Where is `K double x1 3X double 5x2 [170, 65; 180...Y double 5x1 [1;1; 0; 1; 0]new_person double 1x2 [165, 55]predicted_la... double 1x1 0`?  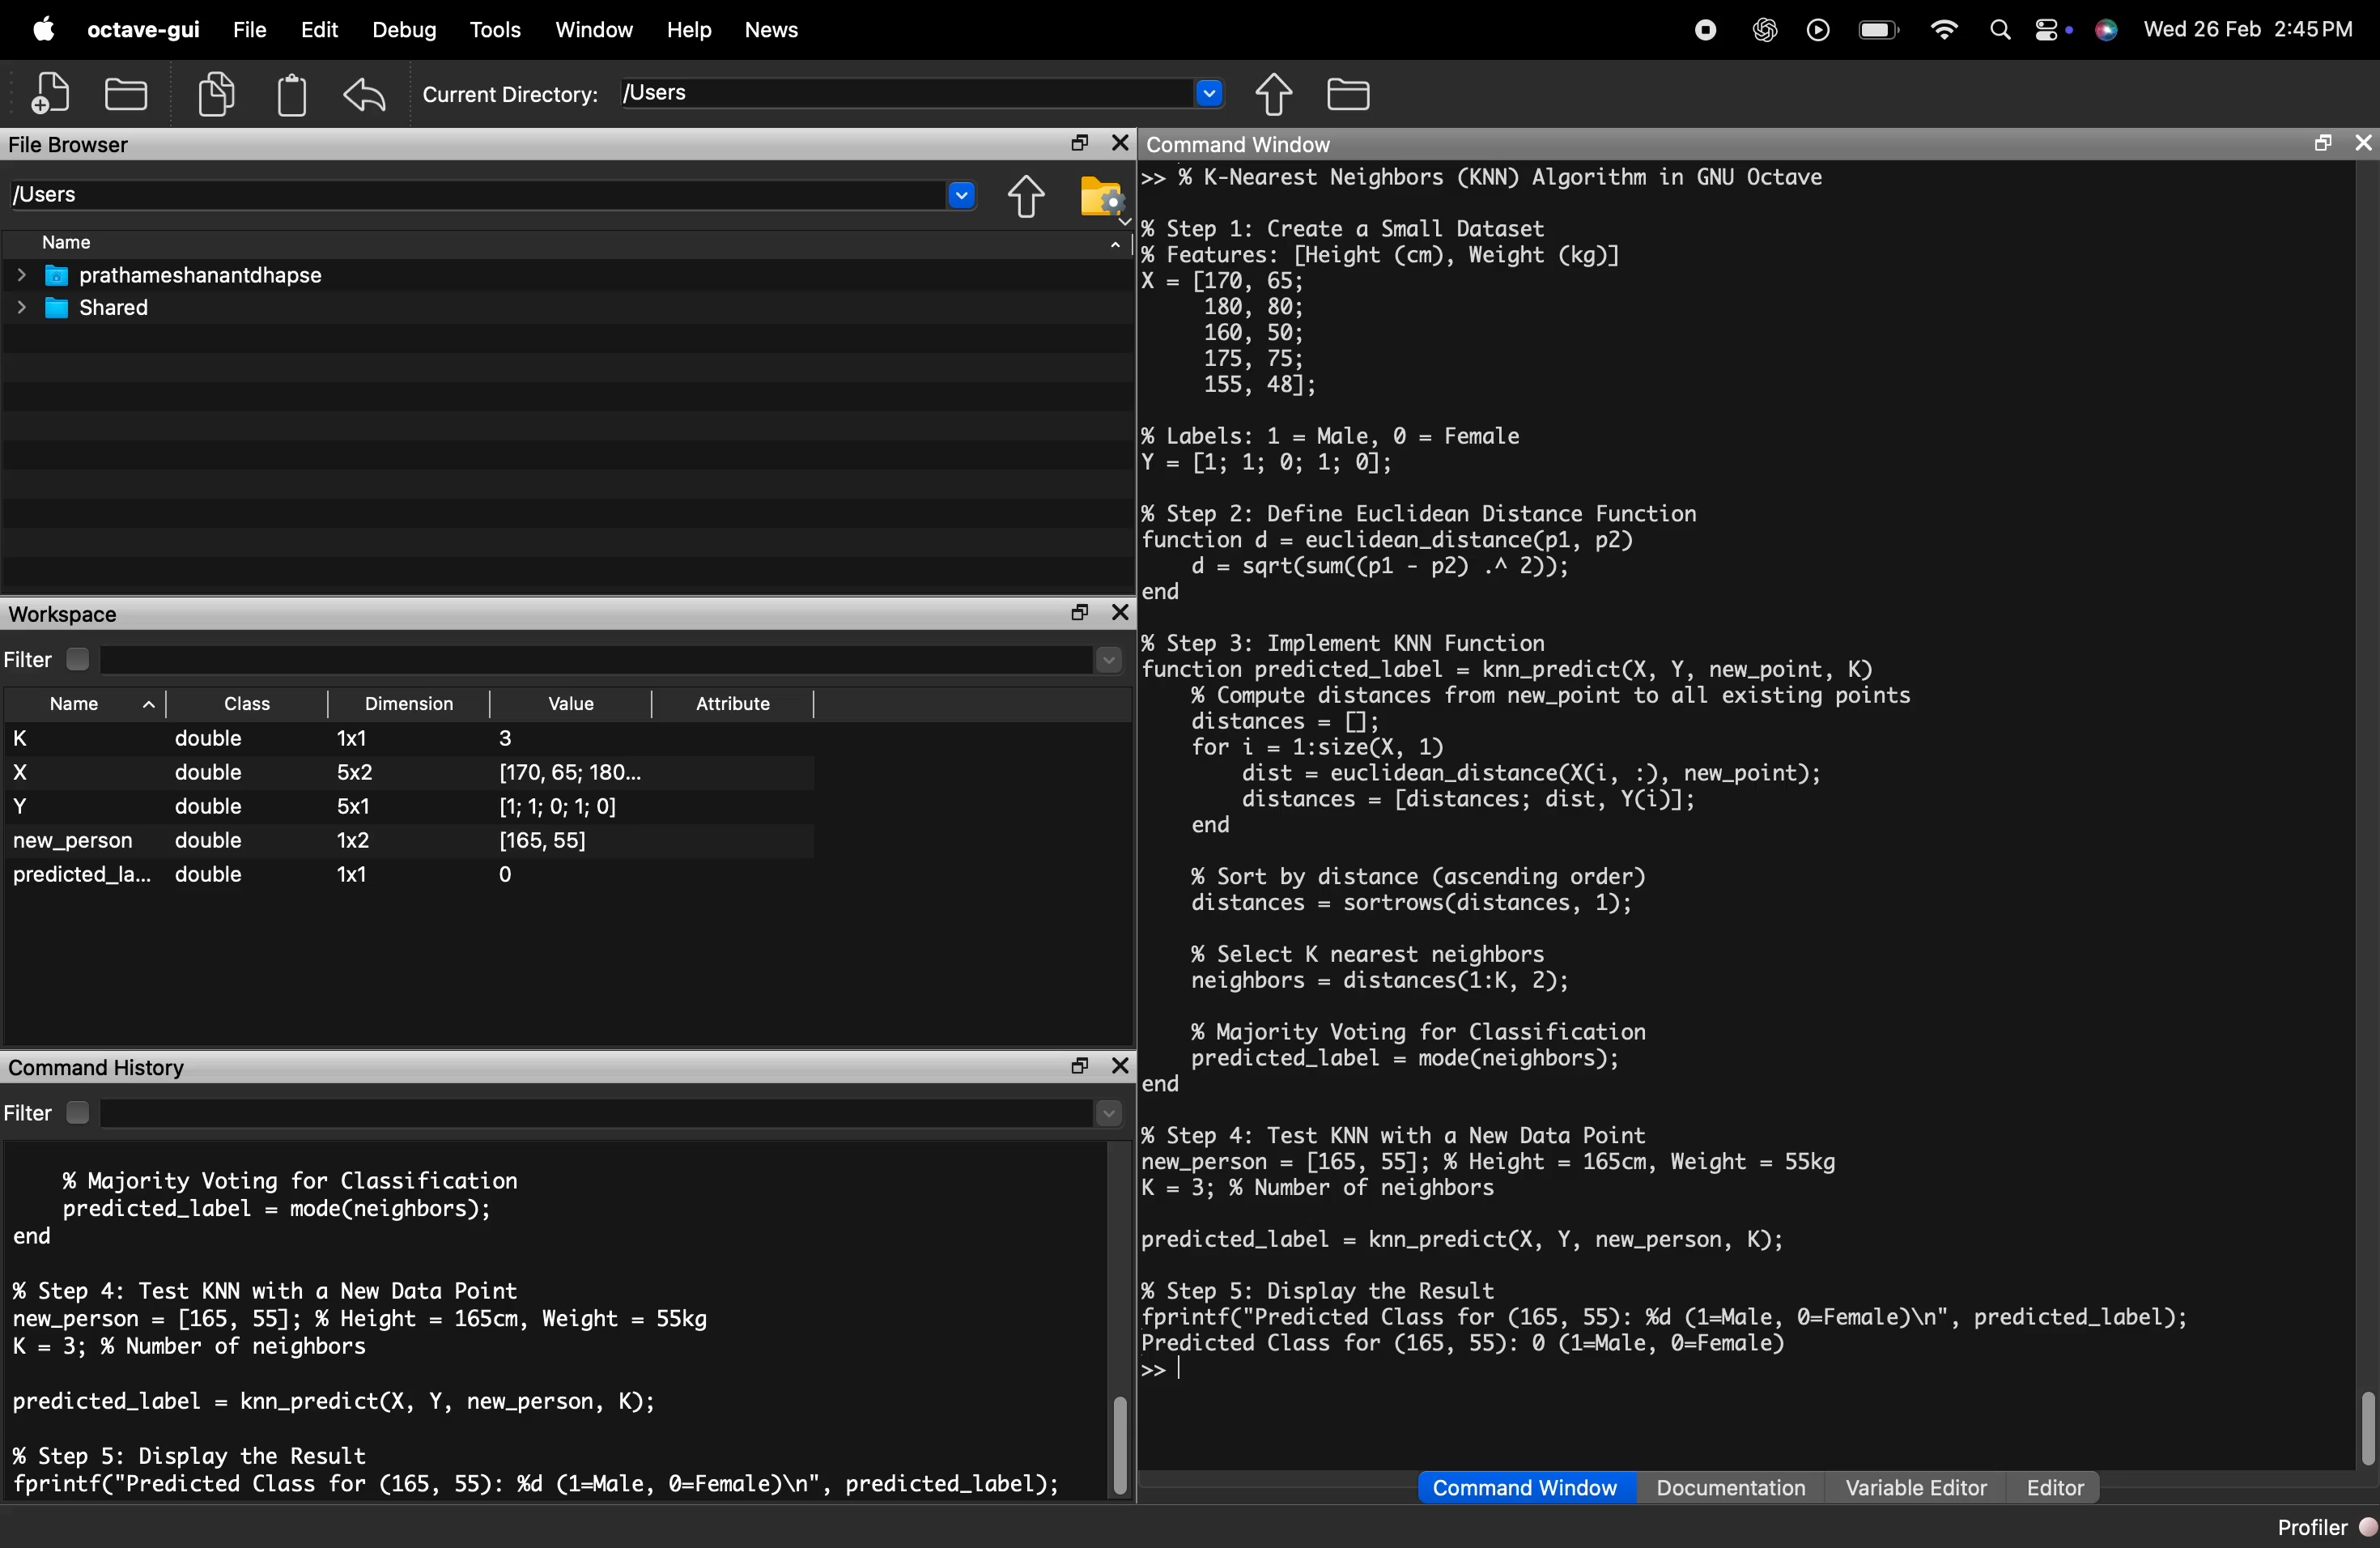
K double x1 3X double 5x2 [170, 65; 180...Y double 5x1 [1;1; 0; 1; 0]new_person double 1x2 [165, 55]predicted_la... double 1x1 0 is located at coordinates (369, 820).